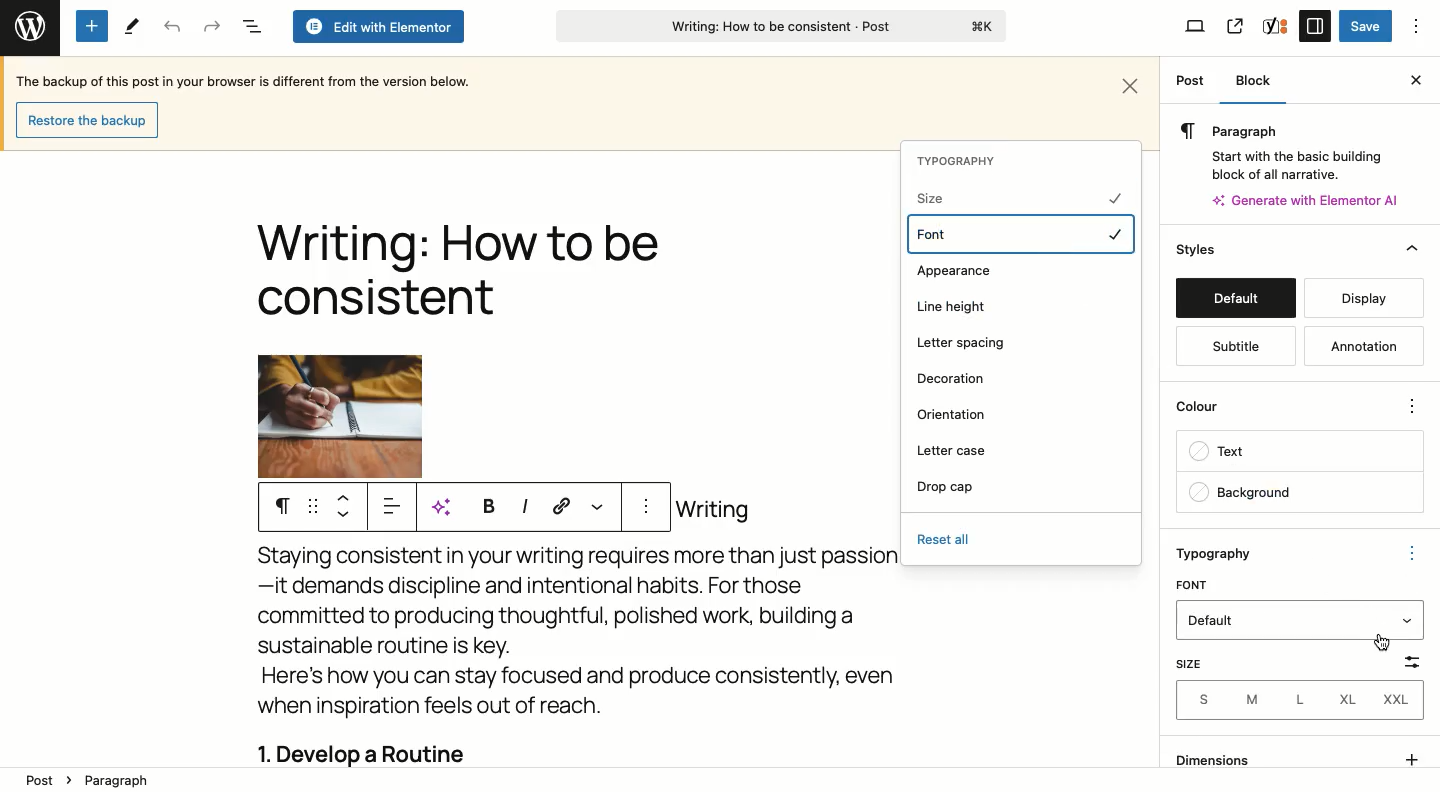 This screenshot has width=1440, height=792. Describe the element at coordinates (1015, 197) in the screenshot. I see `Size` at that location.